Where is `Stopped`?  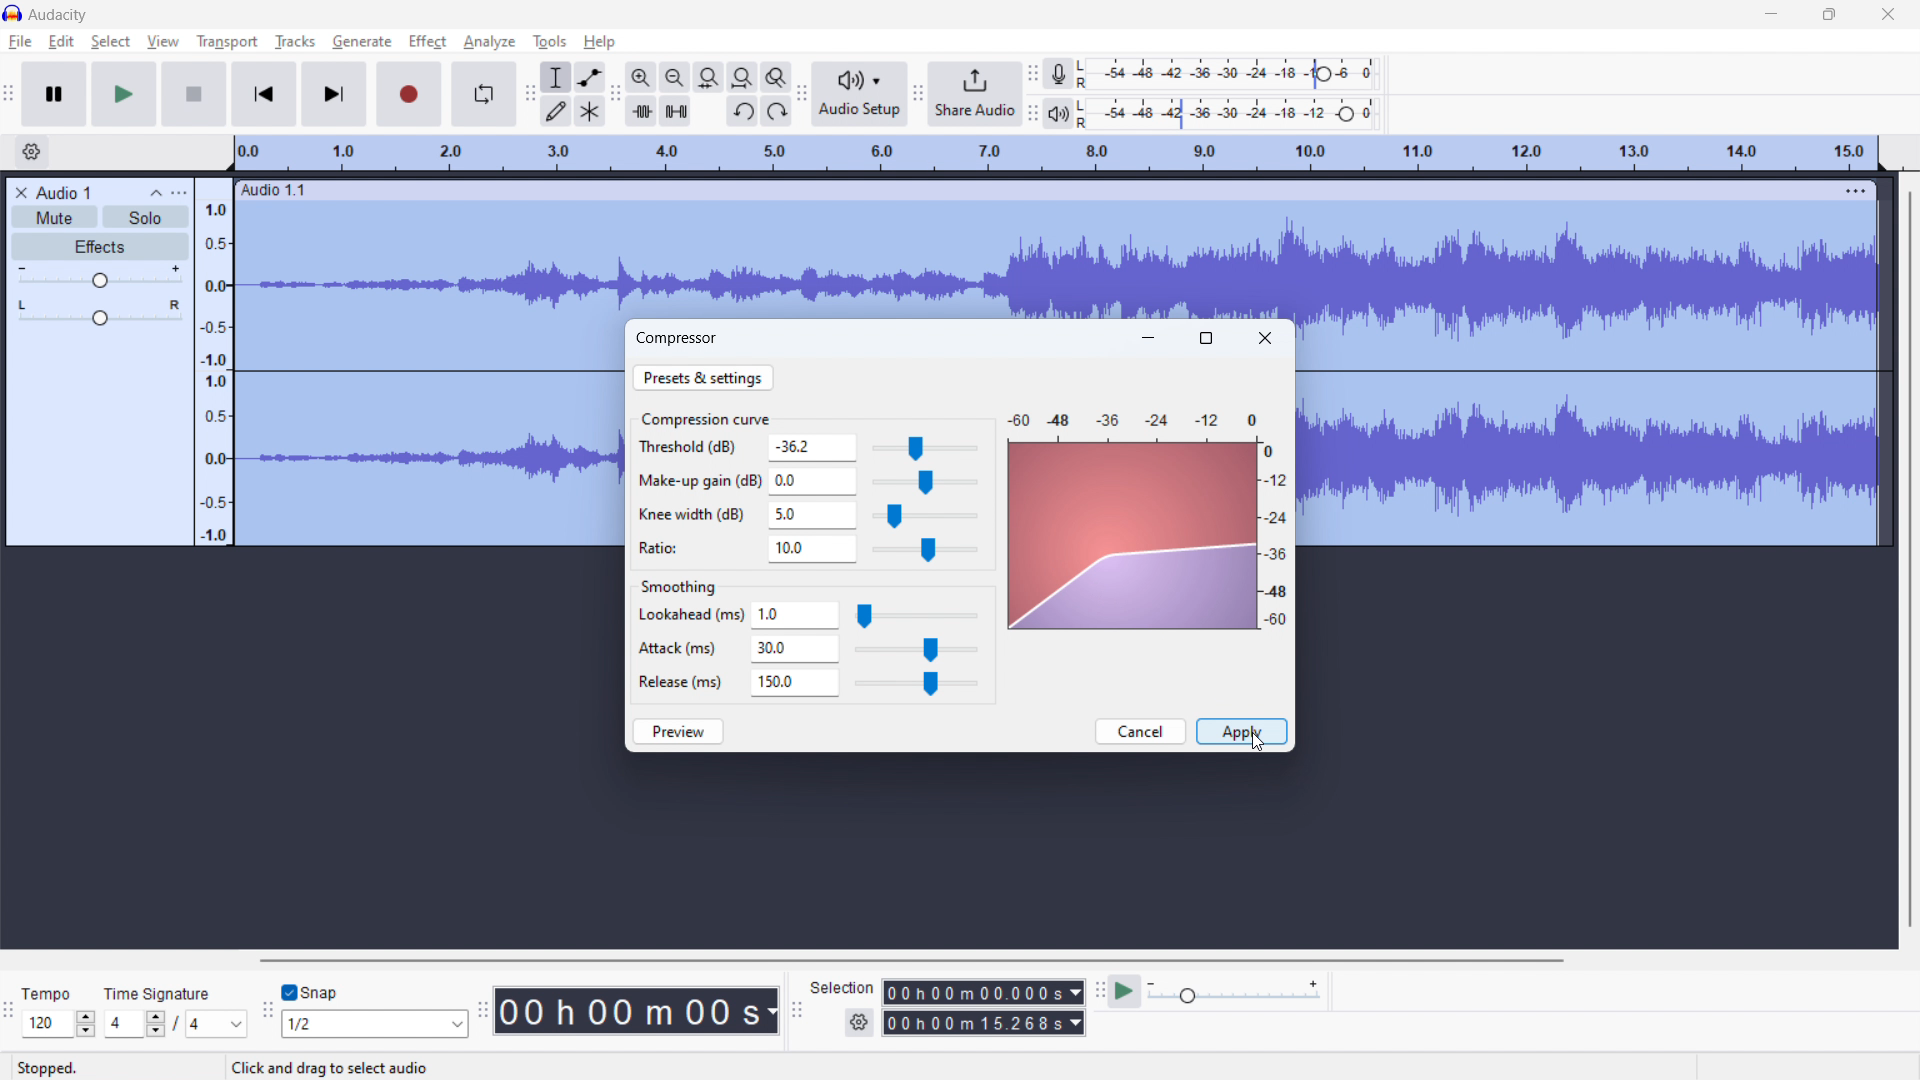
Stopped is located at coordinates (61, 1066).